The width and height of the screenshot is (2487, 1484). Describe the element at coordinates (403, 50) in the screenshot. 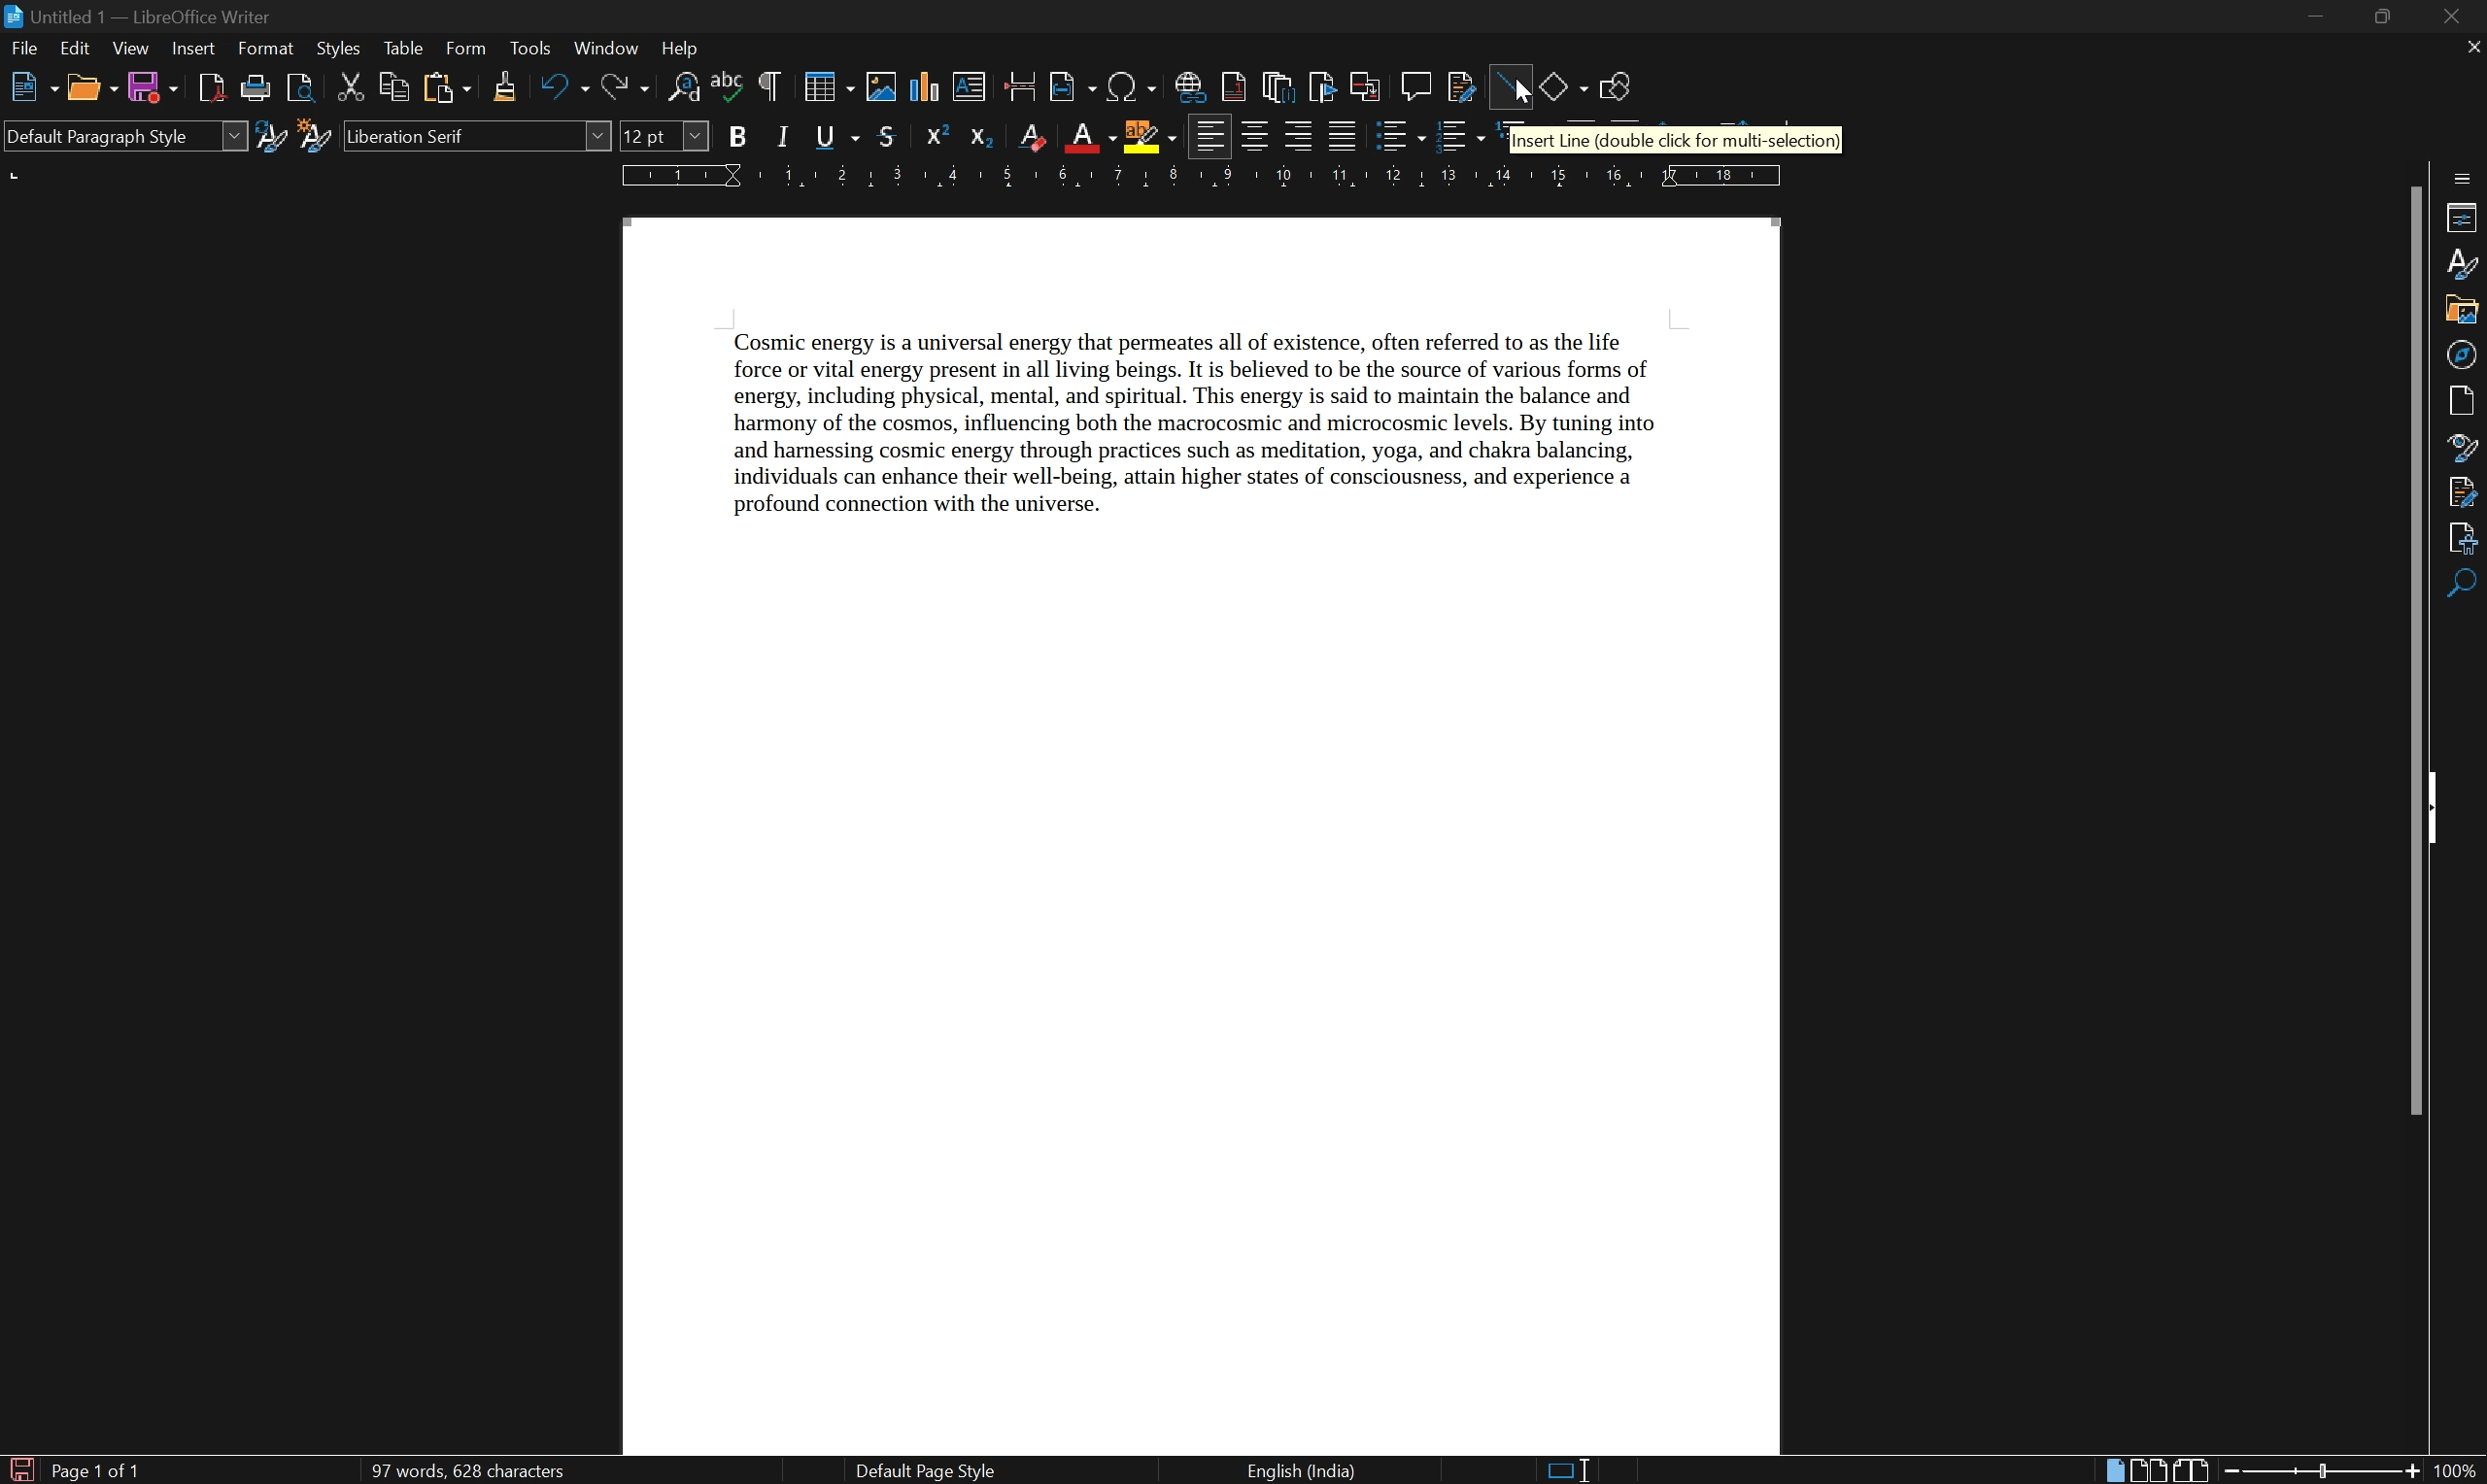

I see `table` at that location.